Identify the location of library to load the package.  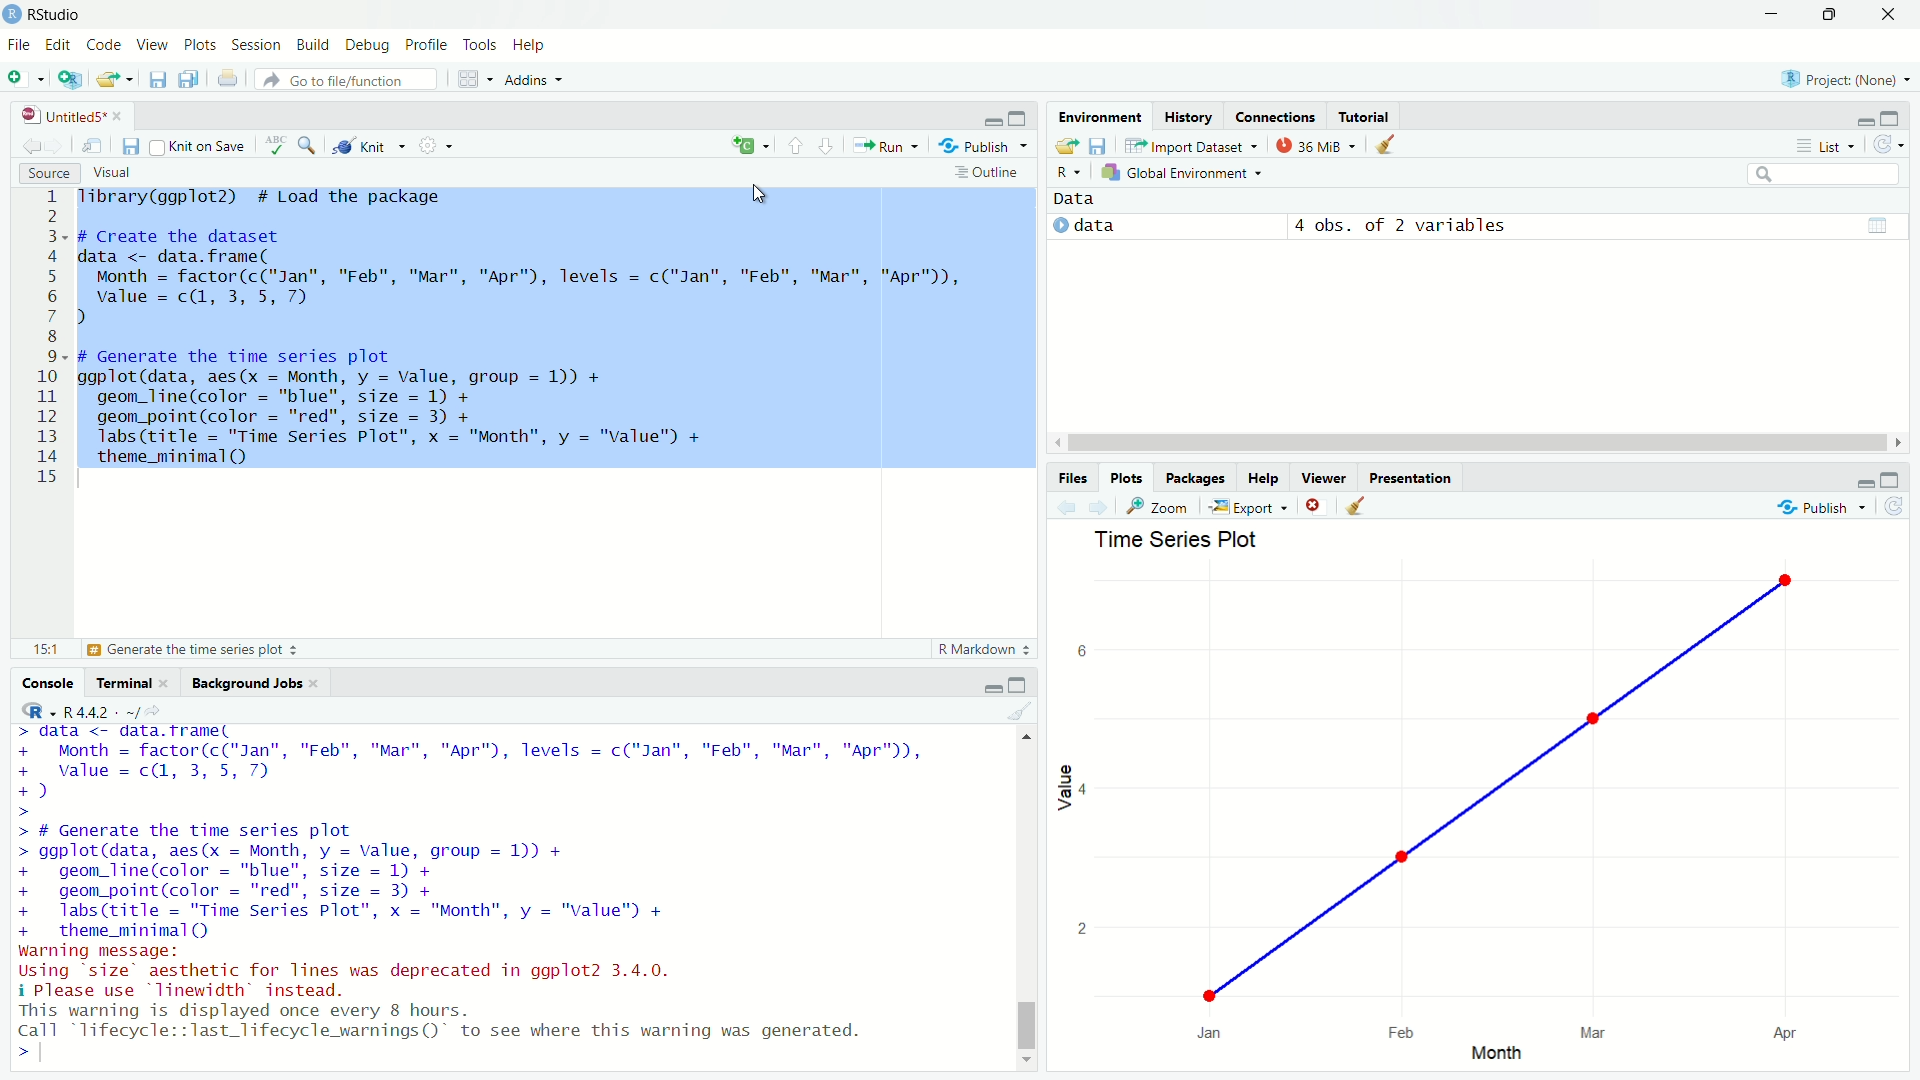
(280, 198).